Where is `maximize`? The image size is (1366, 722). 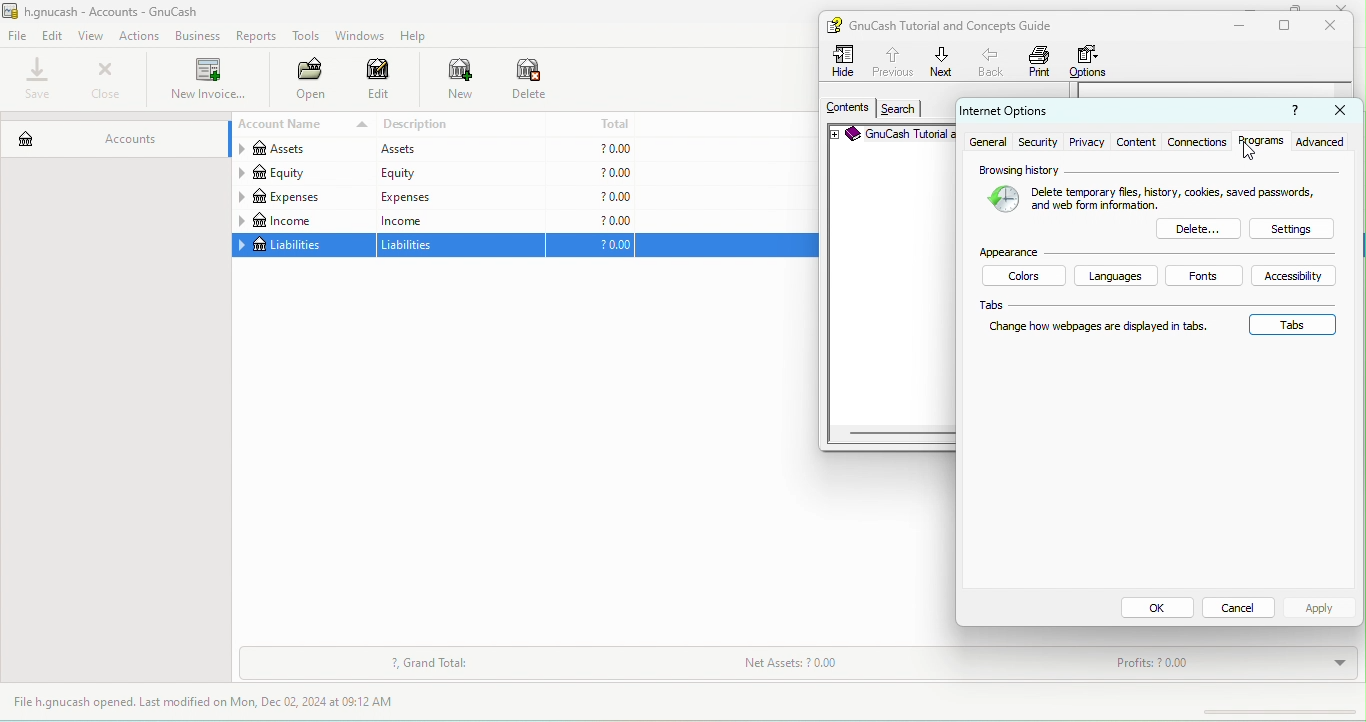
maximize is located at coordinates (1292, 7).